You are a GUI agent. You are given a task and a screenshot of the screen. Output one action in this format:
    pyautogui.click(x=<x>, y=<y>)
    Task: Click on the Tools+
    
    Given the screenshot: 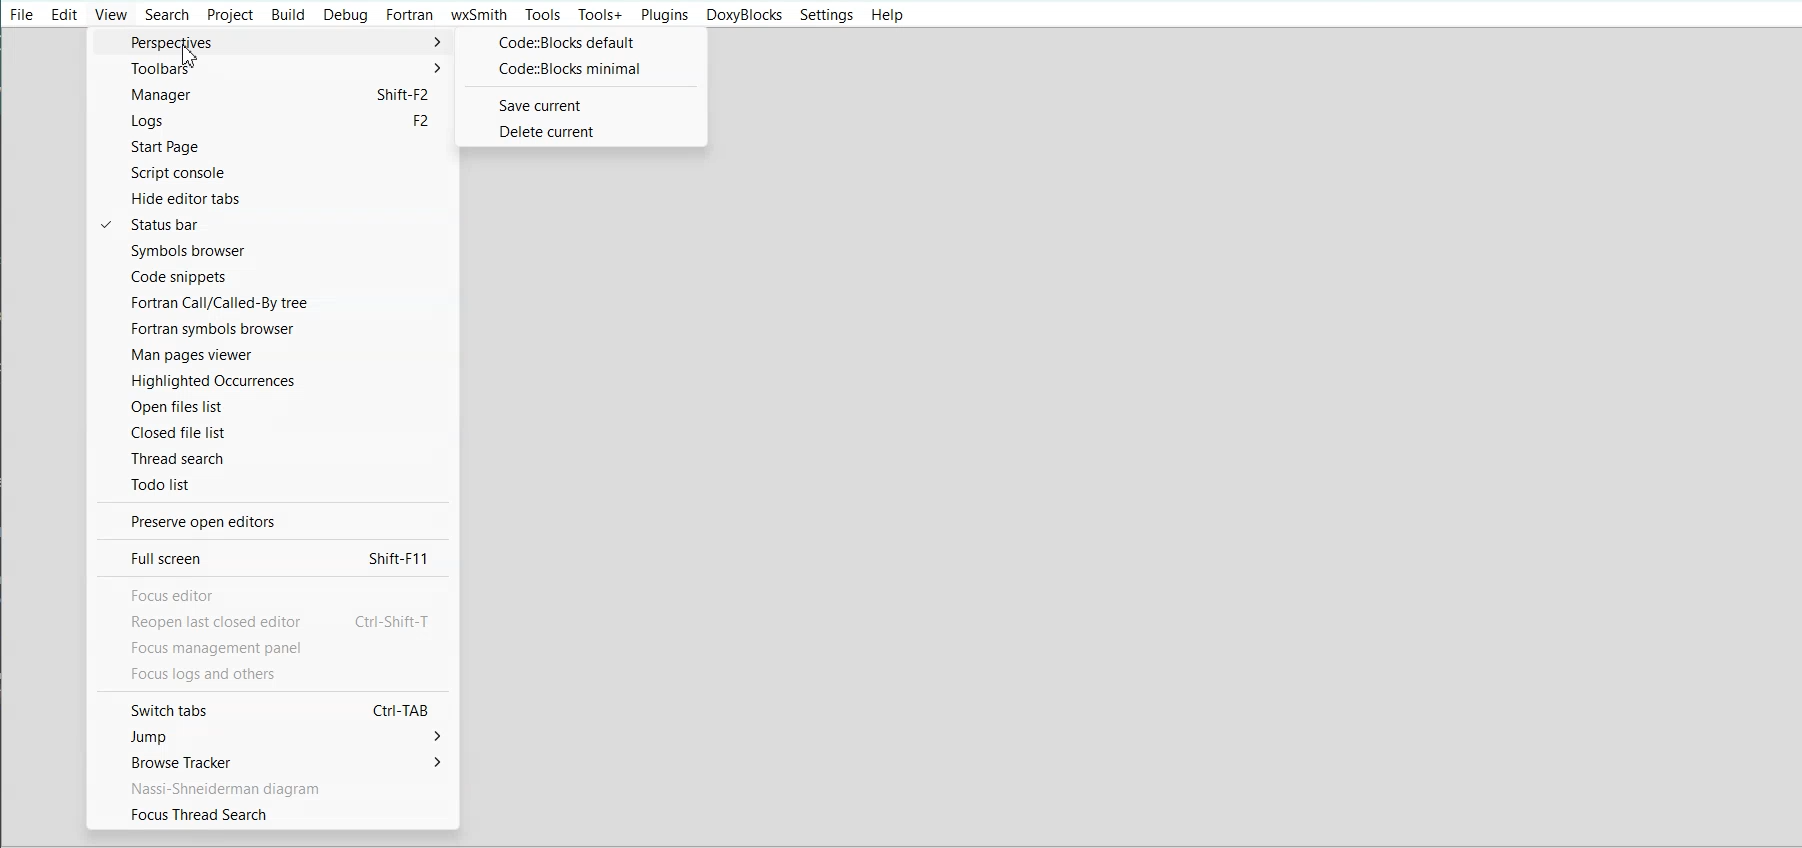 What is the action you would take?
    pyautogui.click(x=600, y=15)
    